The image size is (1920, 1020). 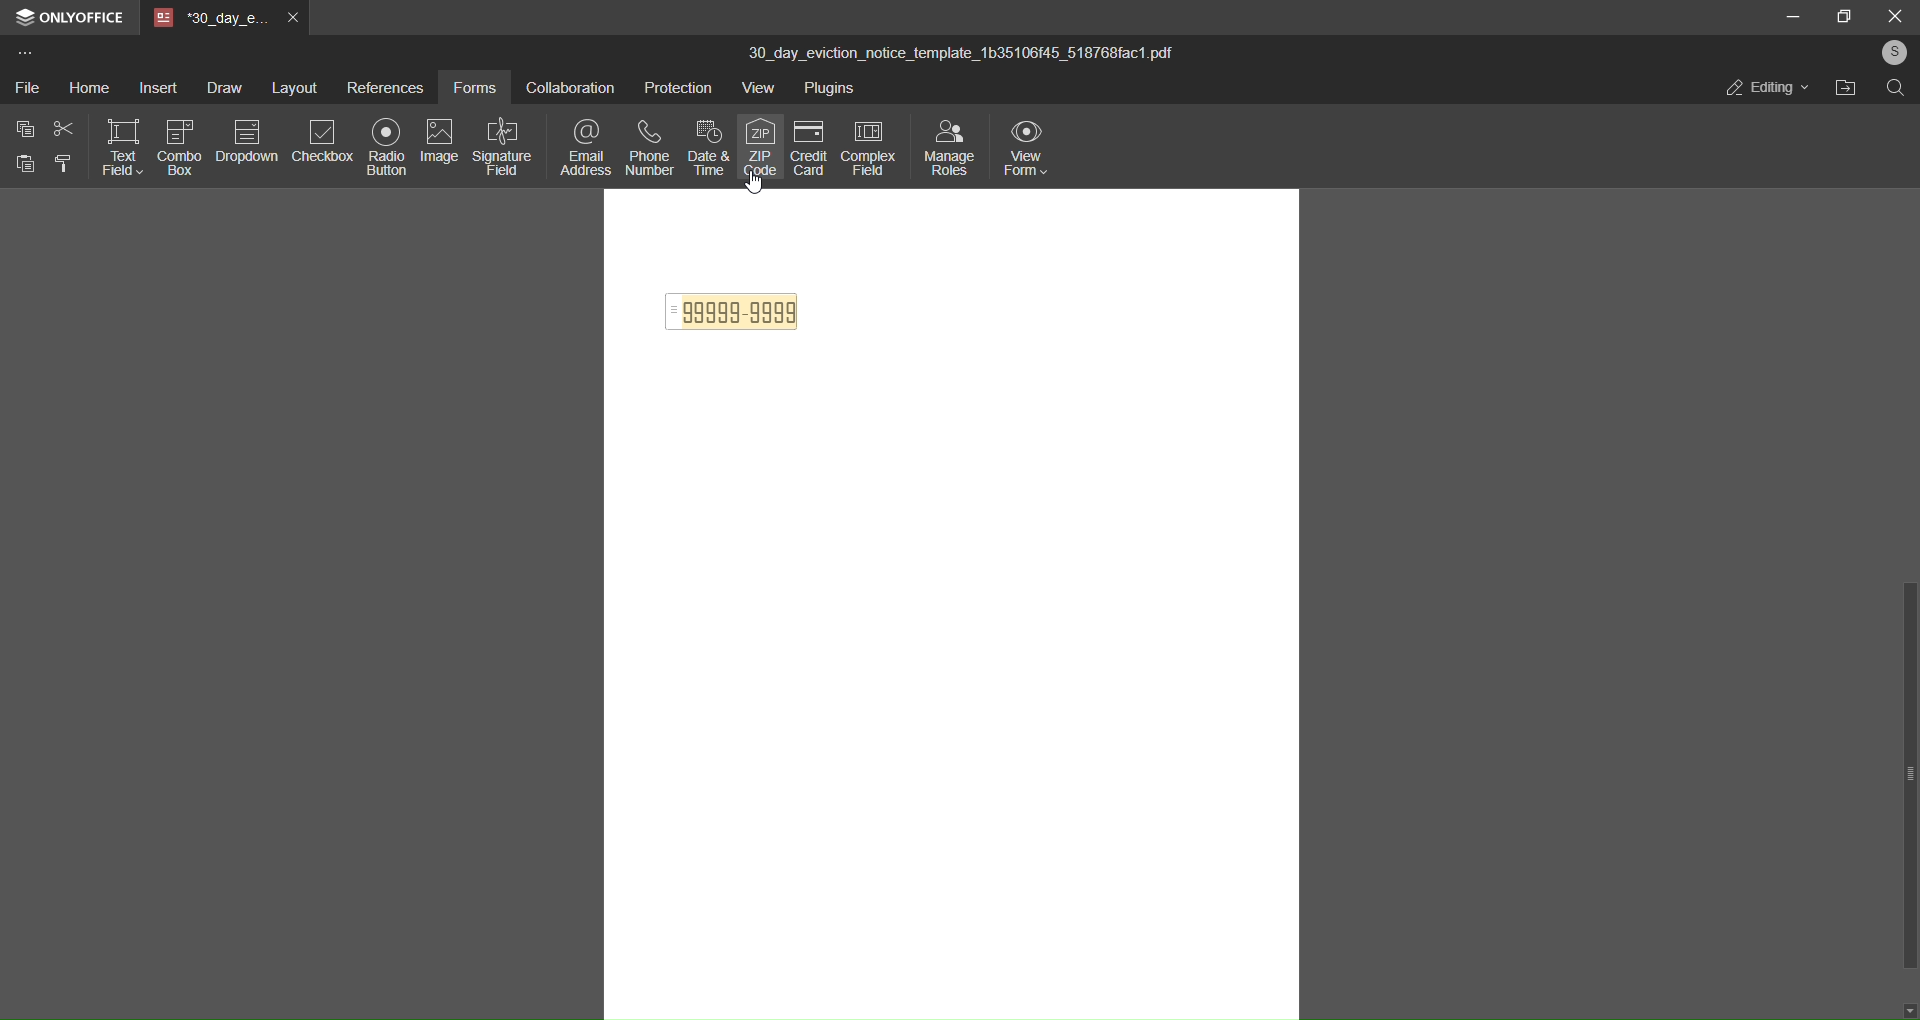 I want to click on date and time, so click(x=705, y=146).